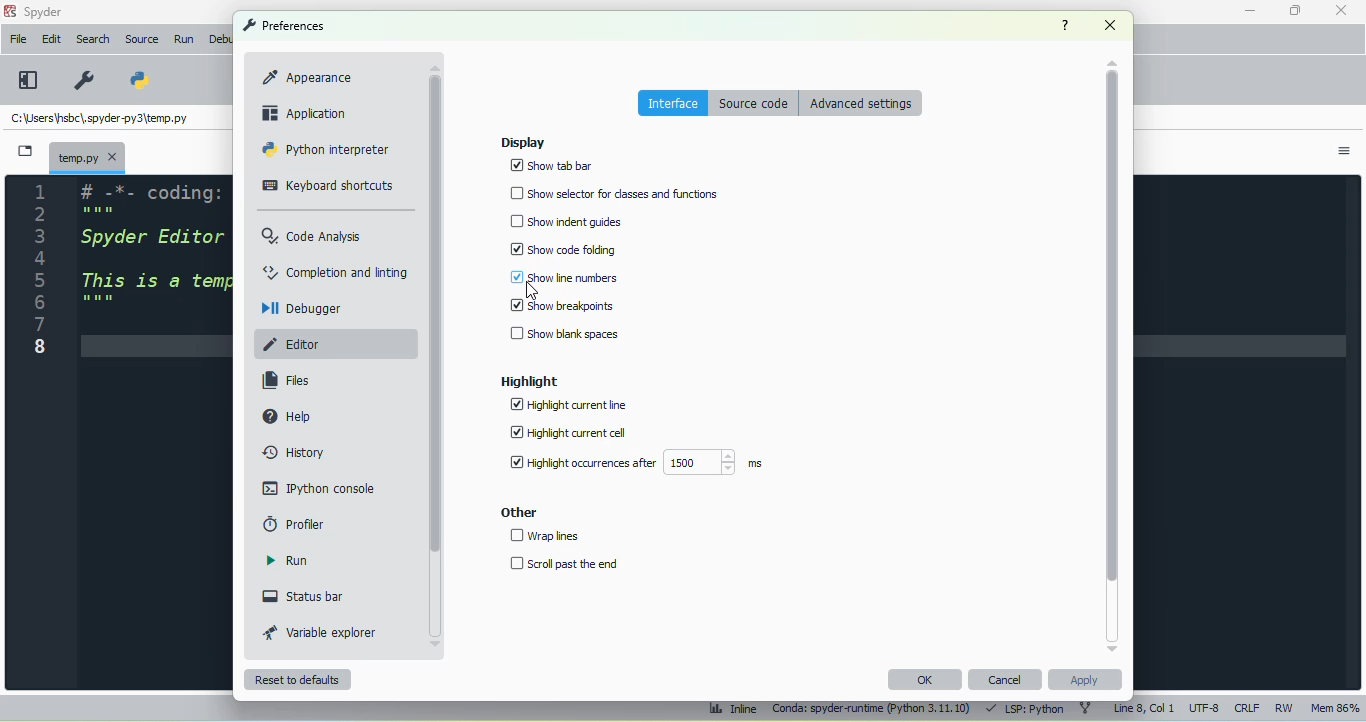 This screenshot has height=722, width=1366. Describe the element at coordinates (52, 39) in the screenshot. I see `edit` at that location.